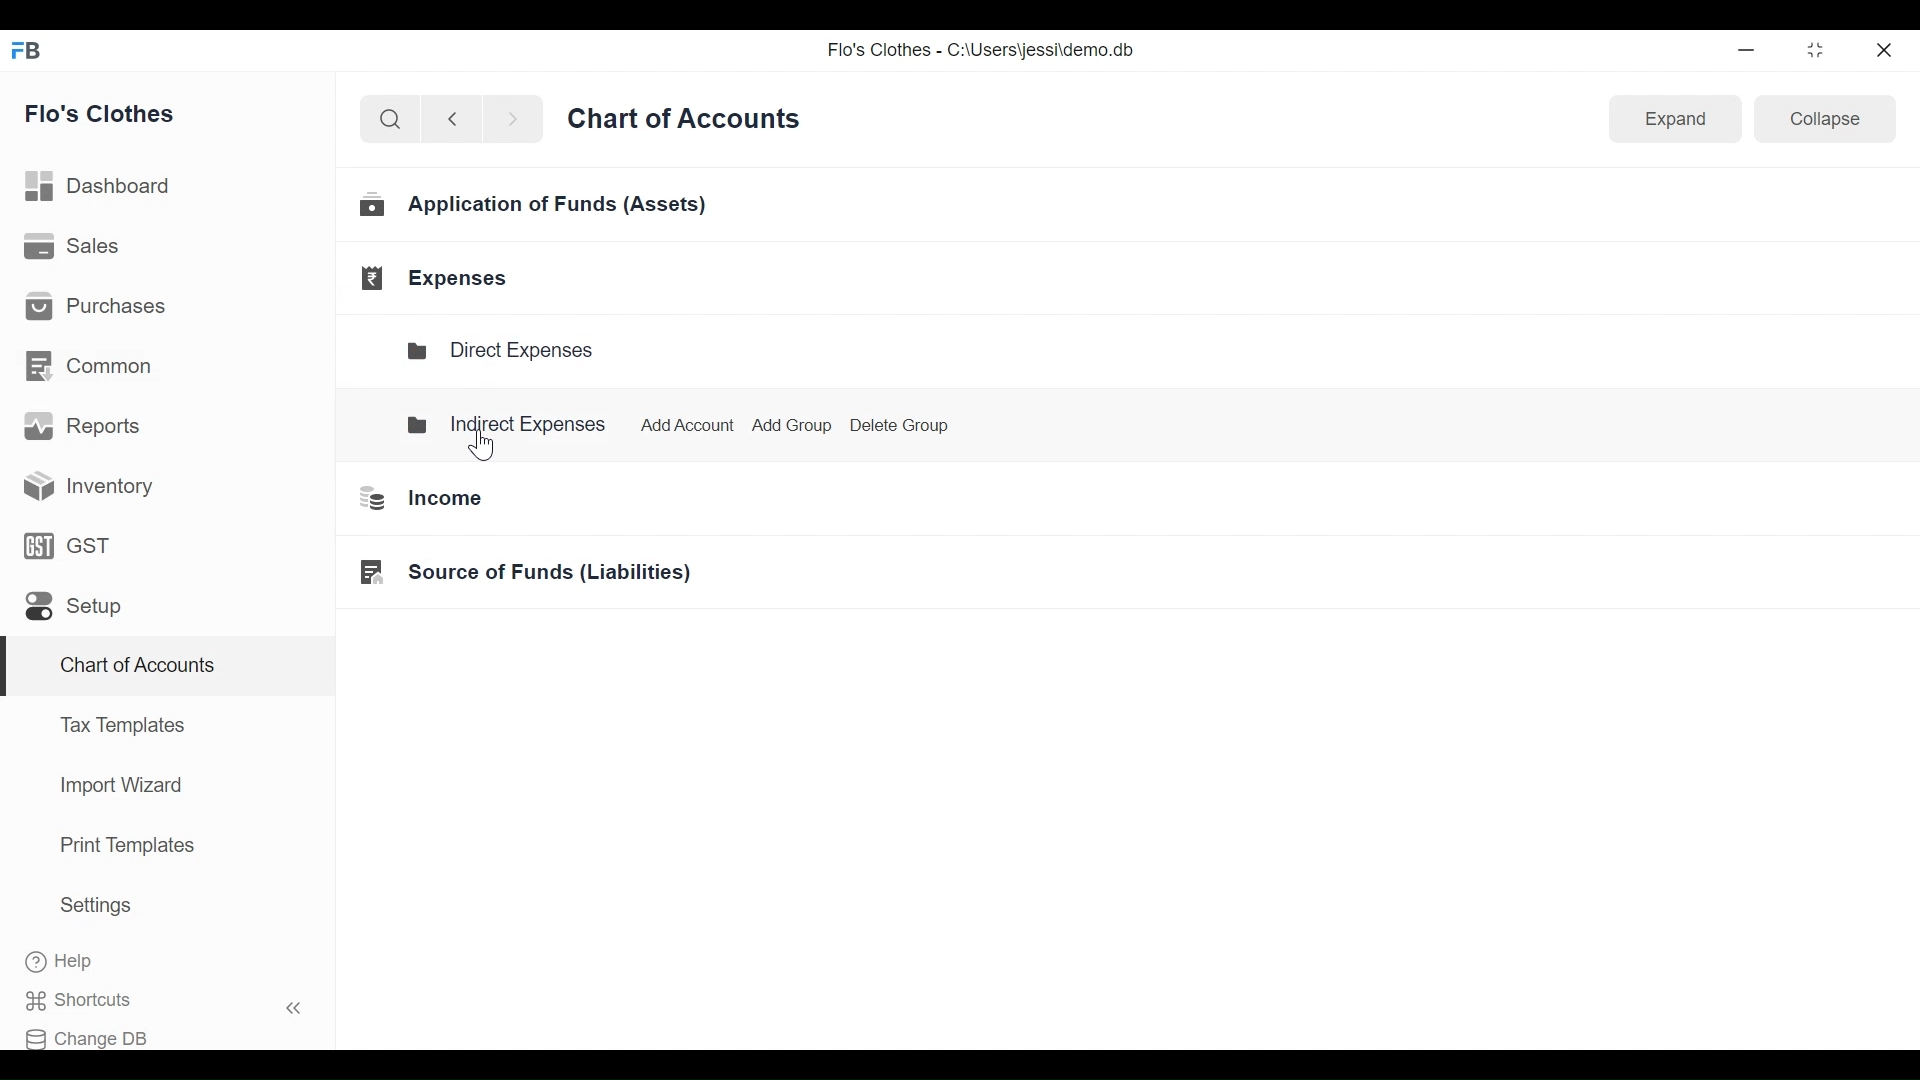 Image resolution: width=1920 pixels, height=1080 pixels. What do you see at coordinates (1750, 50) in the screenshot?
I see `minimize` at bounding box center [1750, 50].